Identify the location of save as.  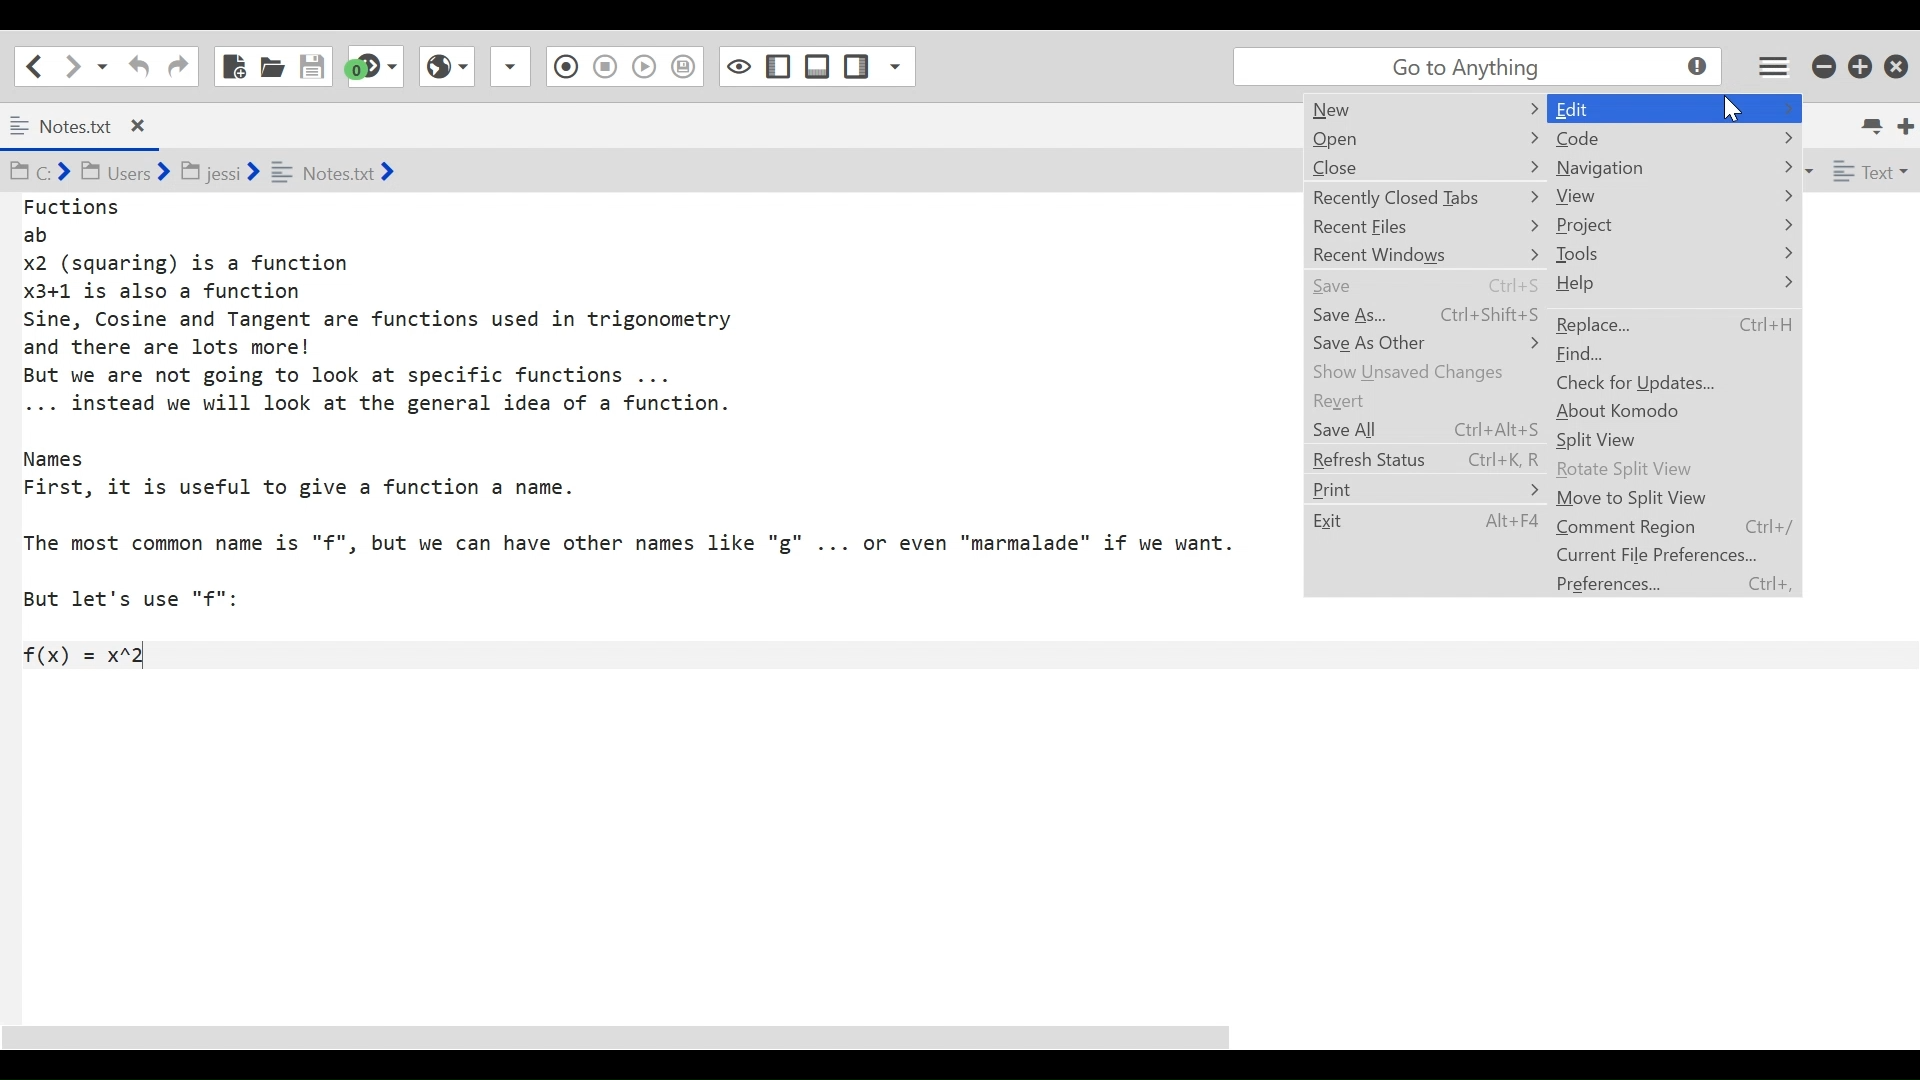
(1355, 312).